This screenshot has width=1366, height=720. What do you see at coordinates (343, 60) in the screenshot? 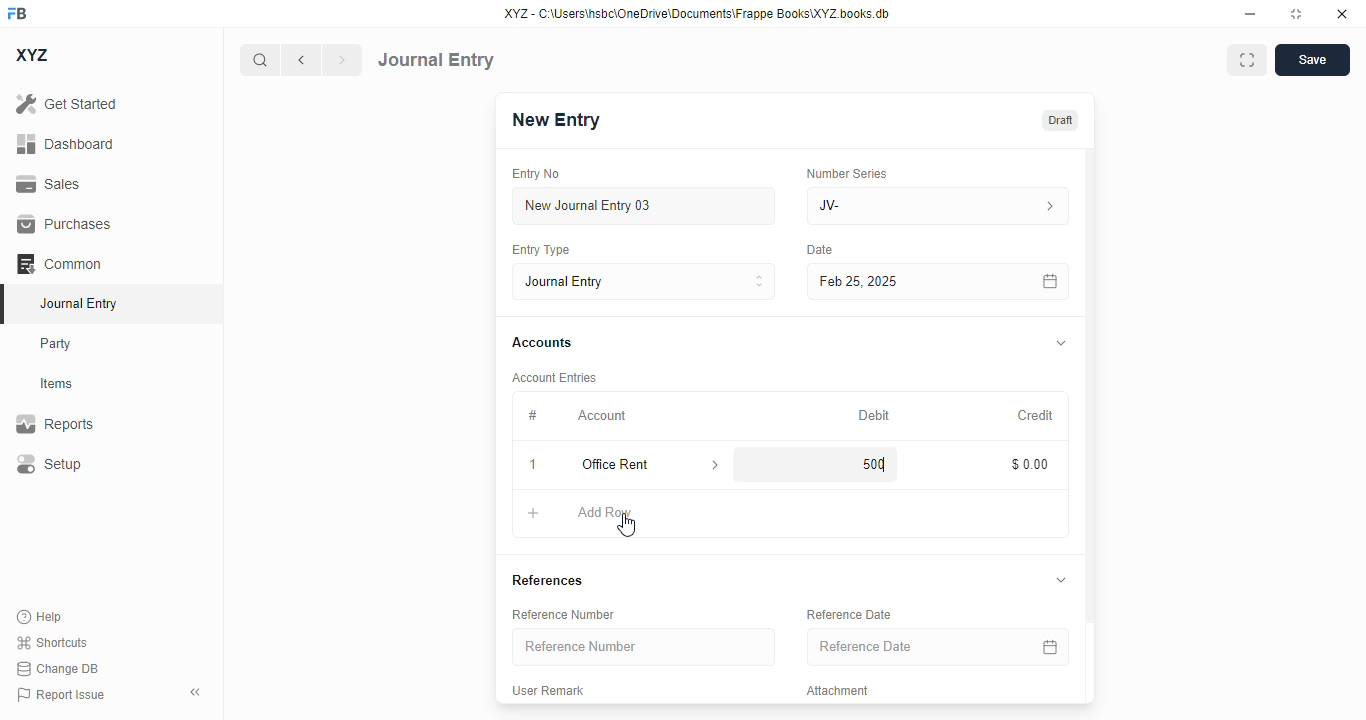
I see `next` at bounding box center [343, 60].